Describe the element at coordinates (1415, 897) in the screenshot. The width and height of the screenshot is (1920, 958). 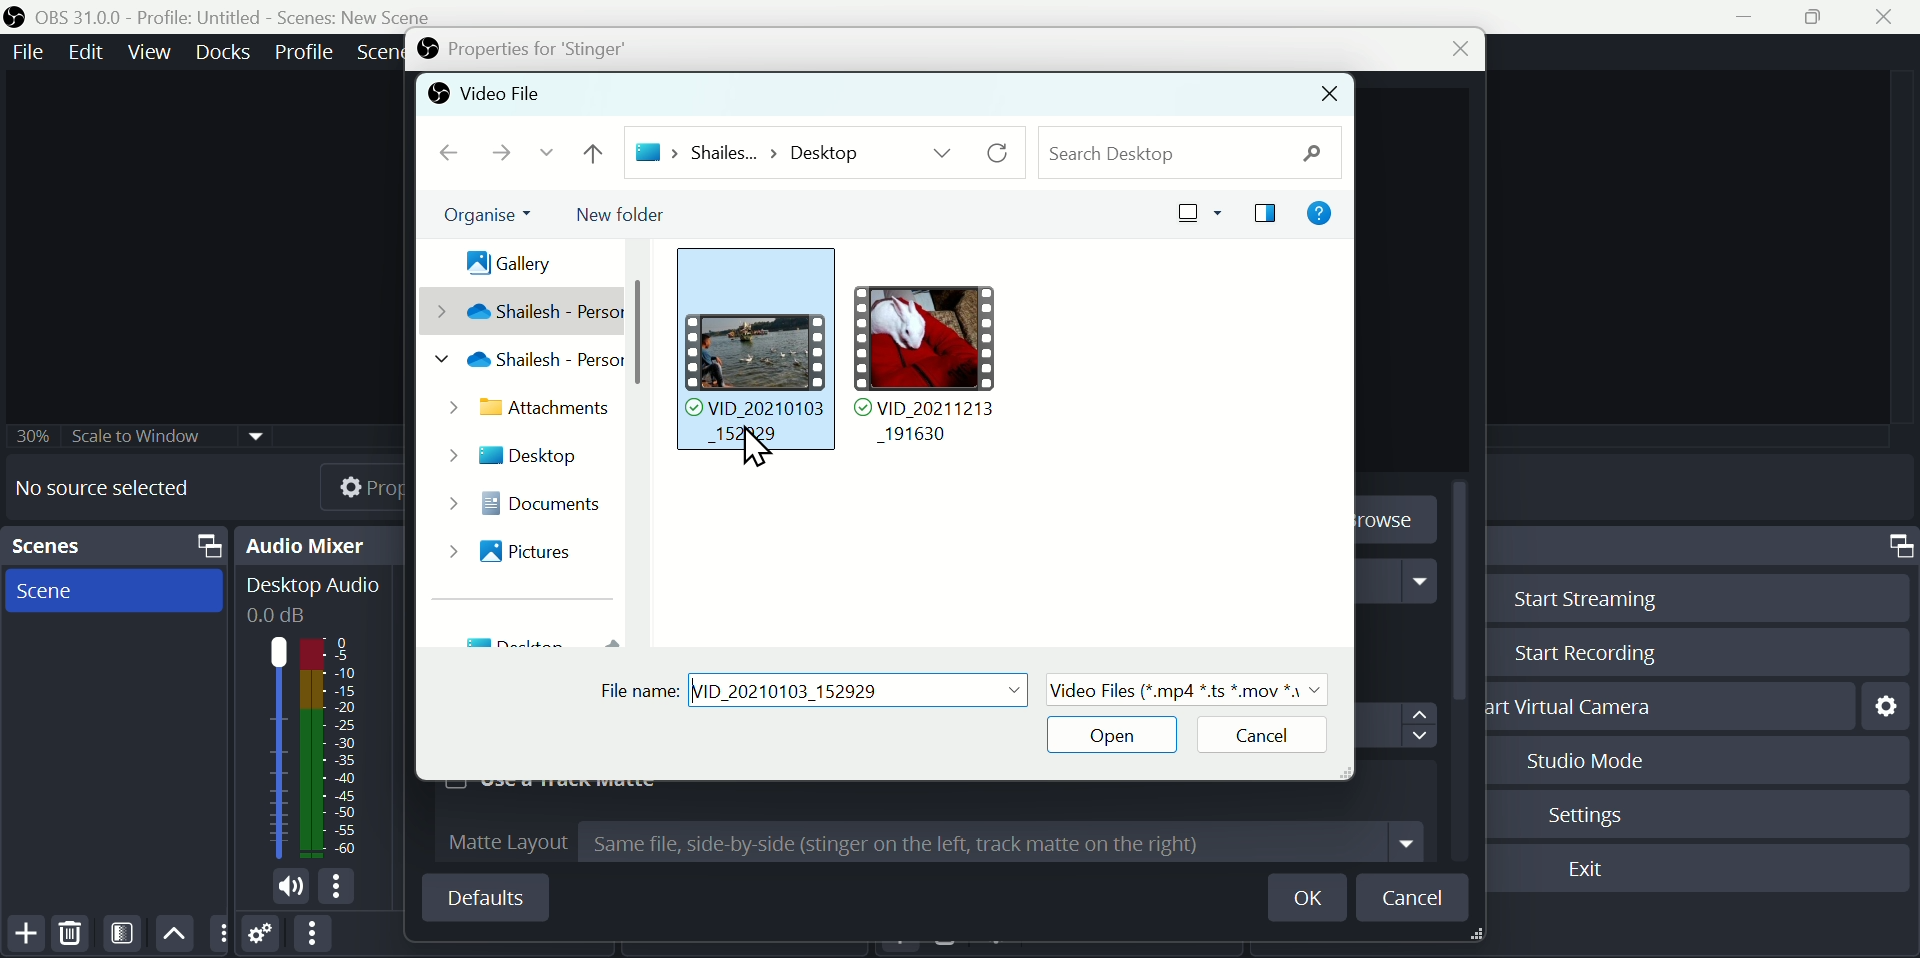
I see `Cancel` at that location.